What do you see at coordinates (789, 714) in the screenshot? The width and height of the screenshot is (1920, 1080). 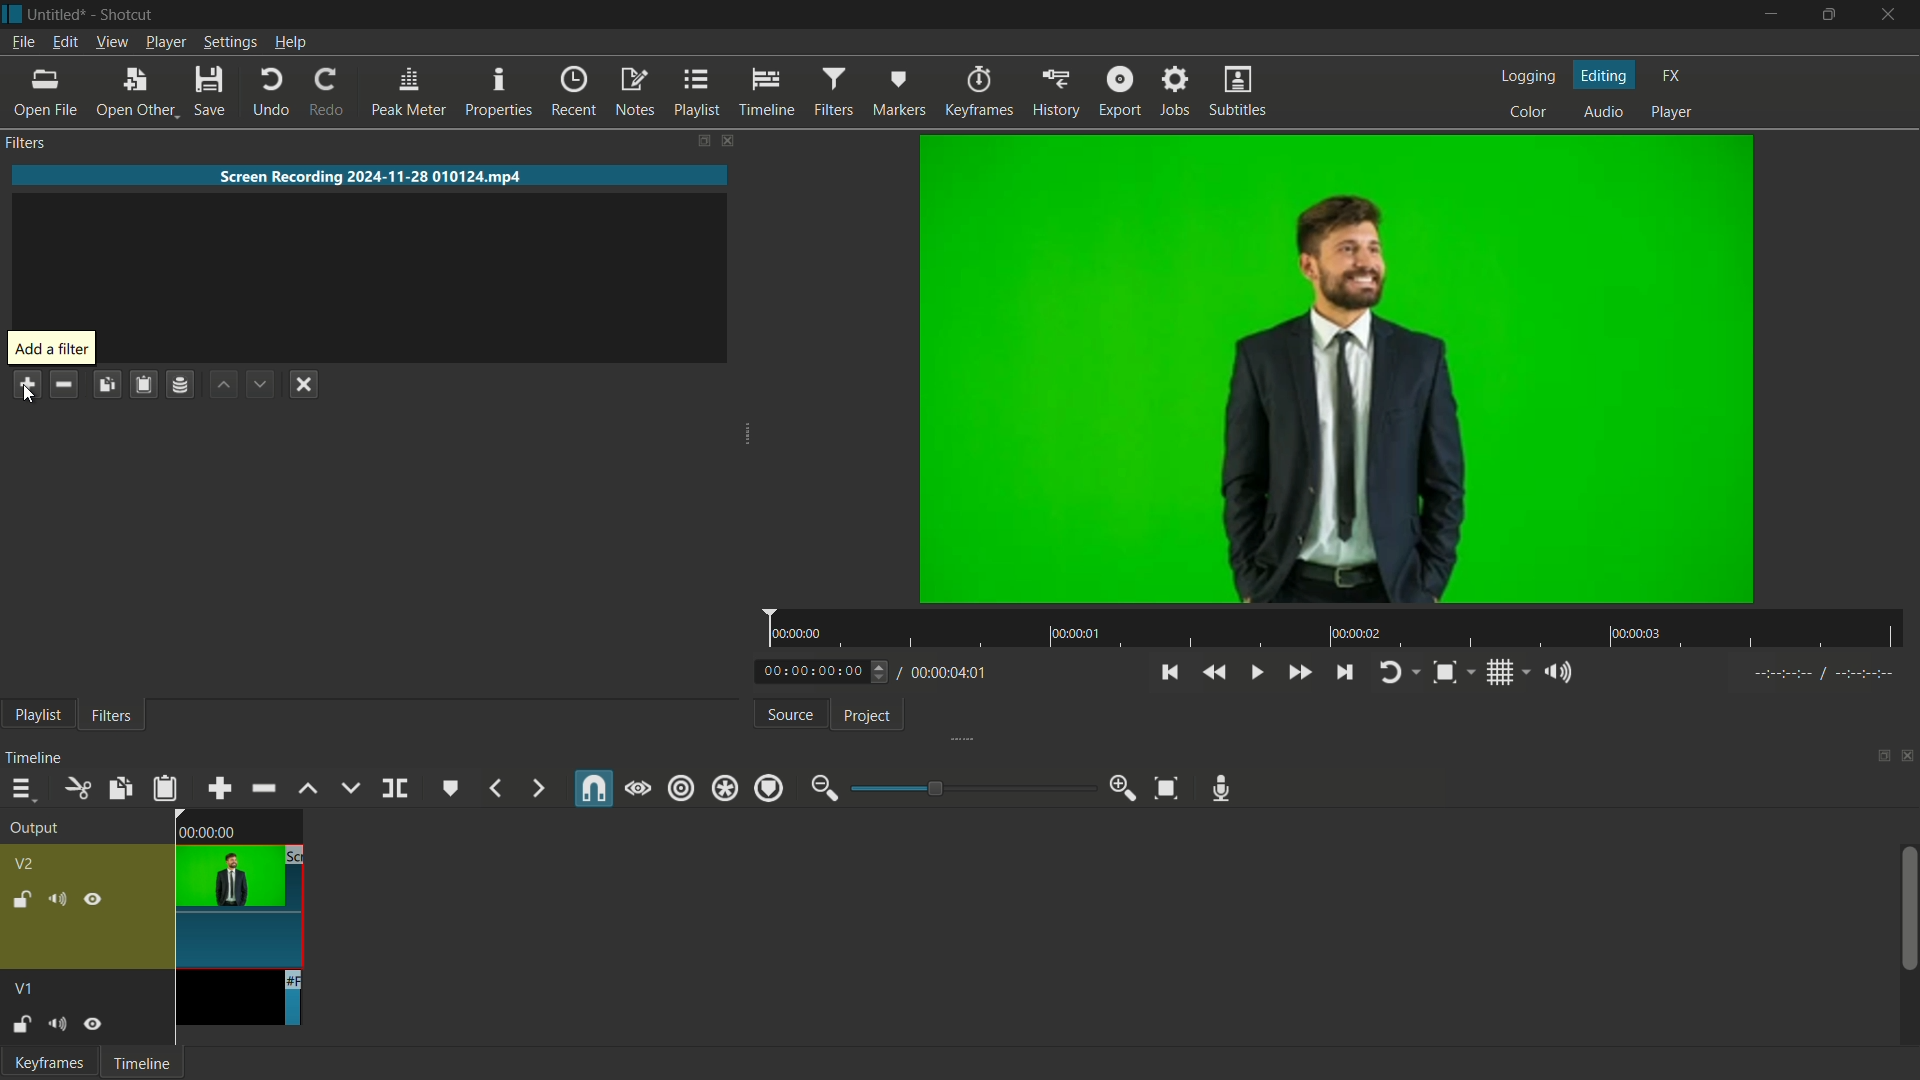 I see `source tab` at bounding box center [789, 714].